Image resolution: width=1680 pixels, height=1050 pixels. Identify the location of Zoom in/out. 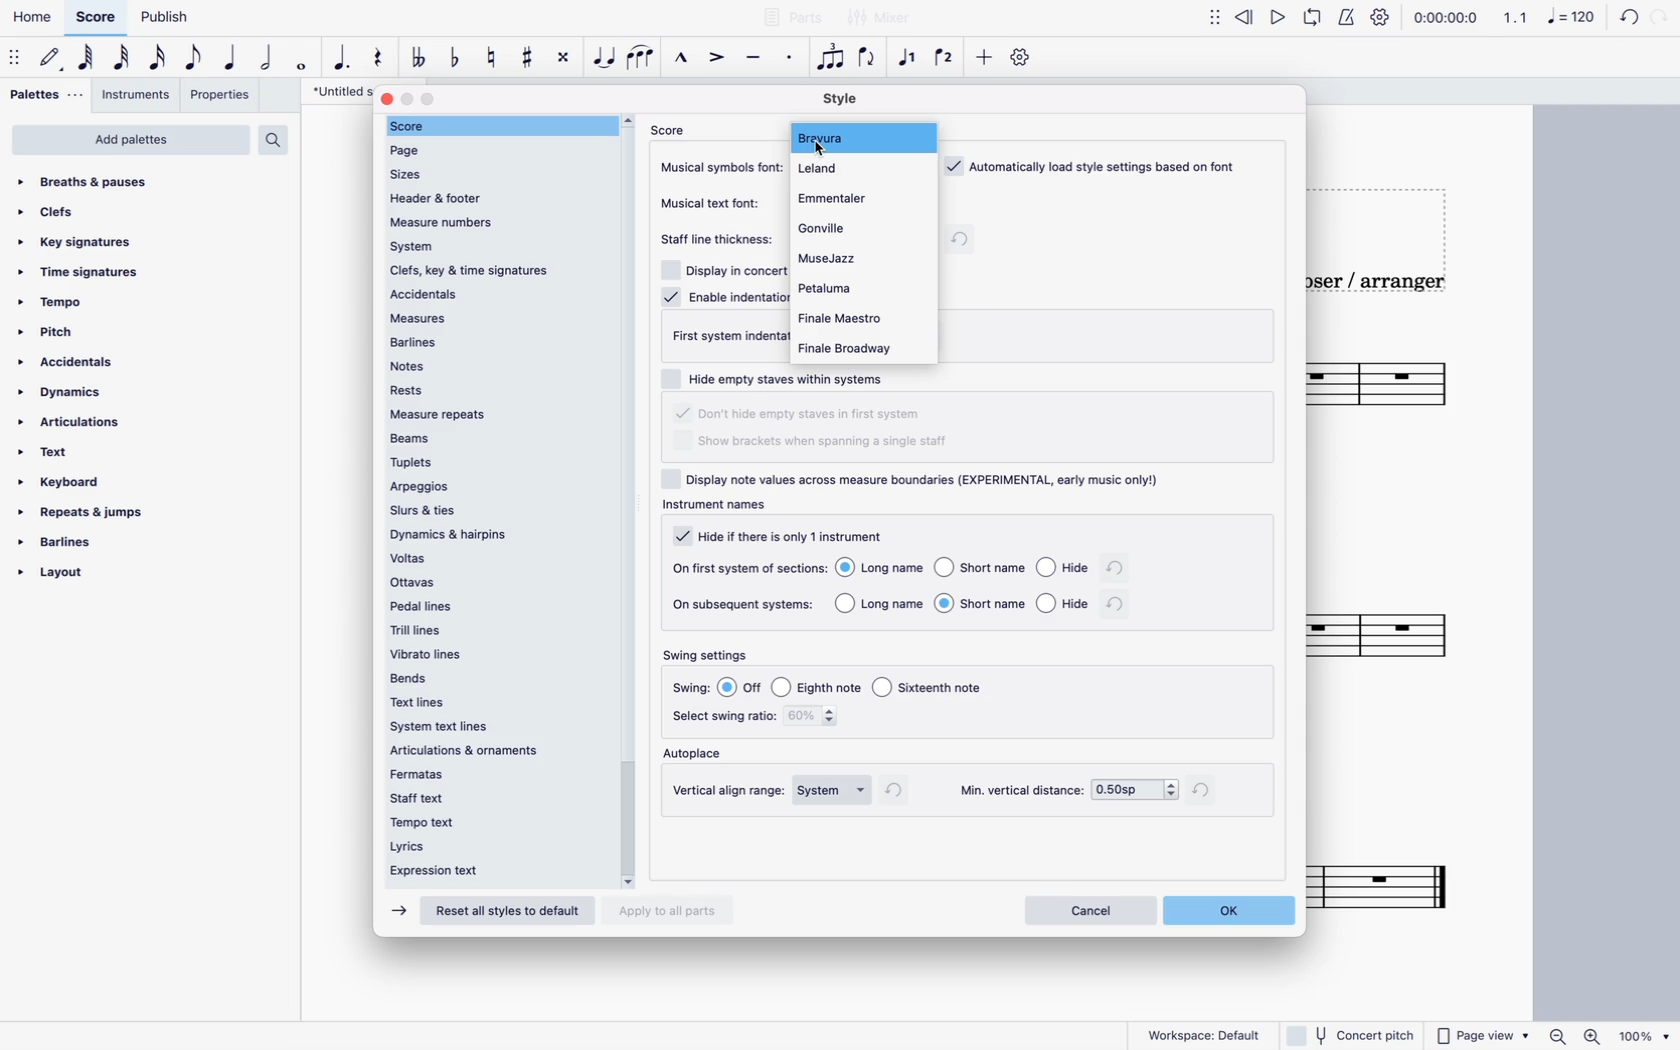
(1572, 1036).